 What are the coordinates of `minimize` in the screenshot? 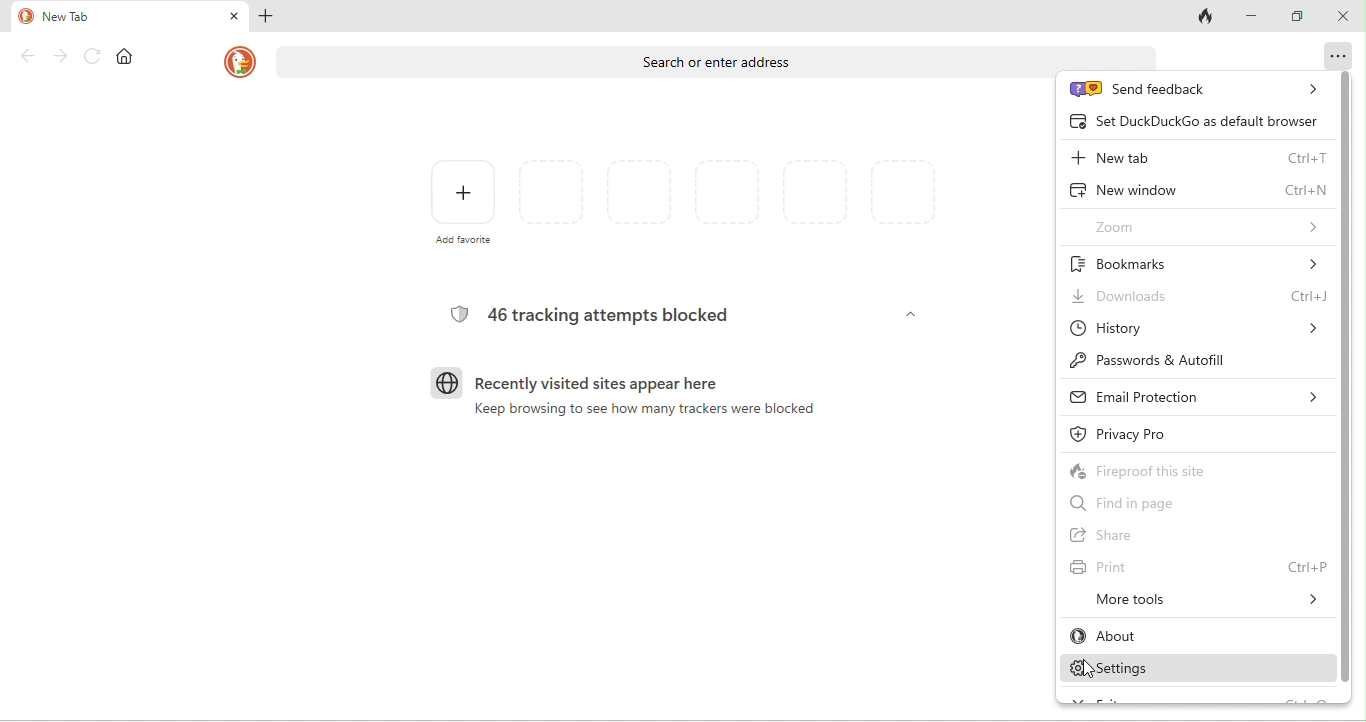 It's located at (1255, 16).